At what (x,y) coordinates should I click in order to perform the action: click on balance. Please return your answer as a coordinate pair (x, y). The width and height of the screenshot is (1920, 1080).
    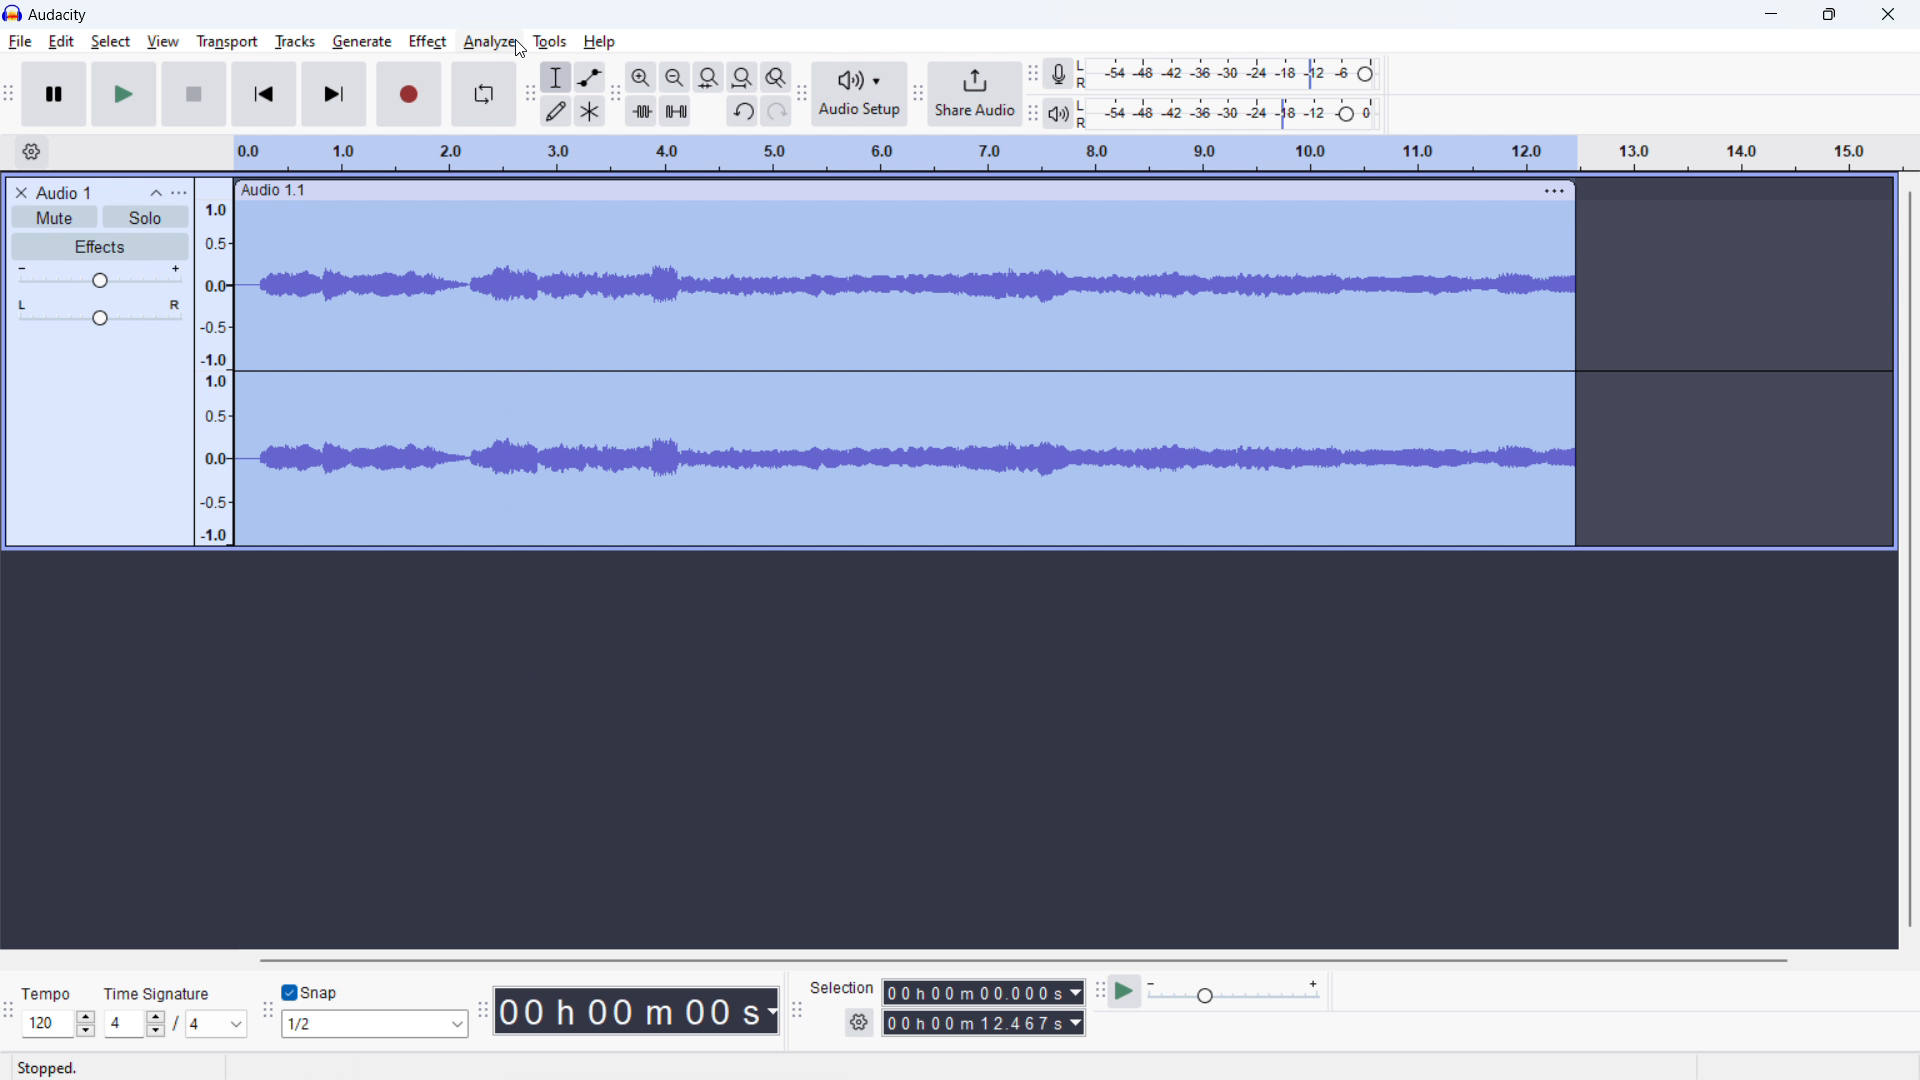
    Looking at the image, I should click on (99, 314).